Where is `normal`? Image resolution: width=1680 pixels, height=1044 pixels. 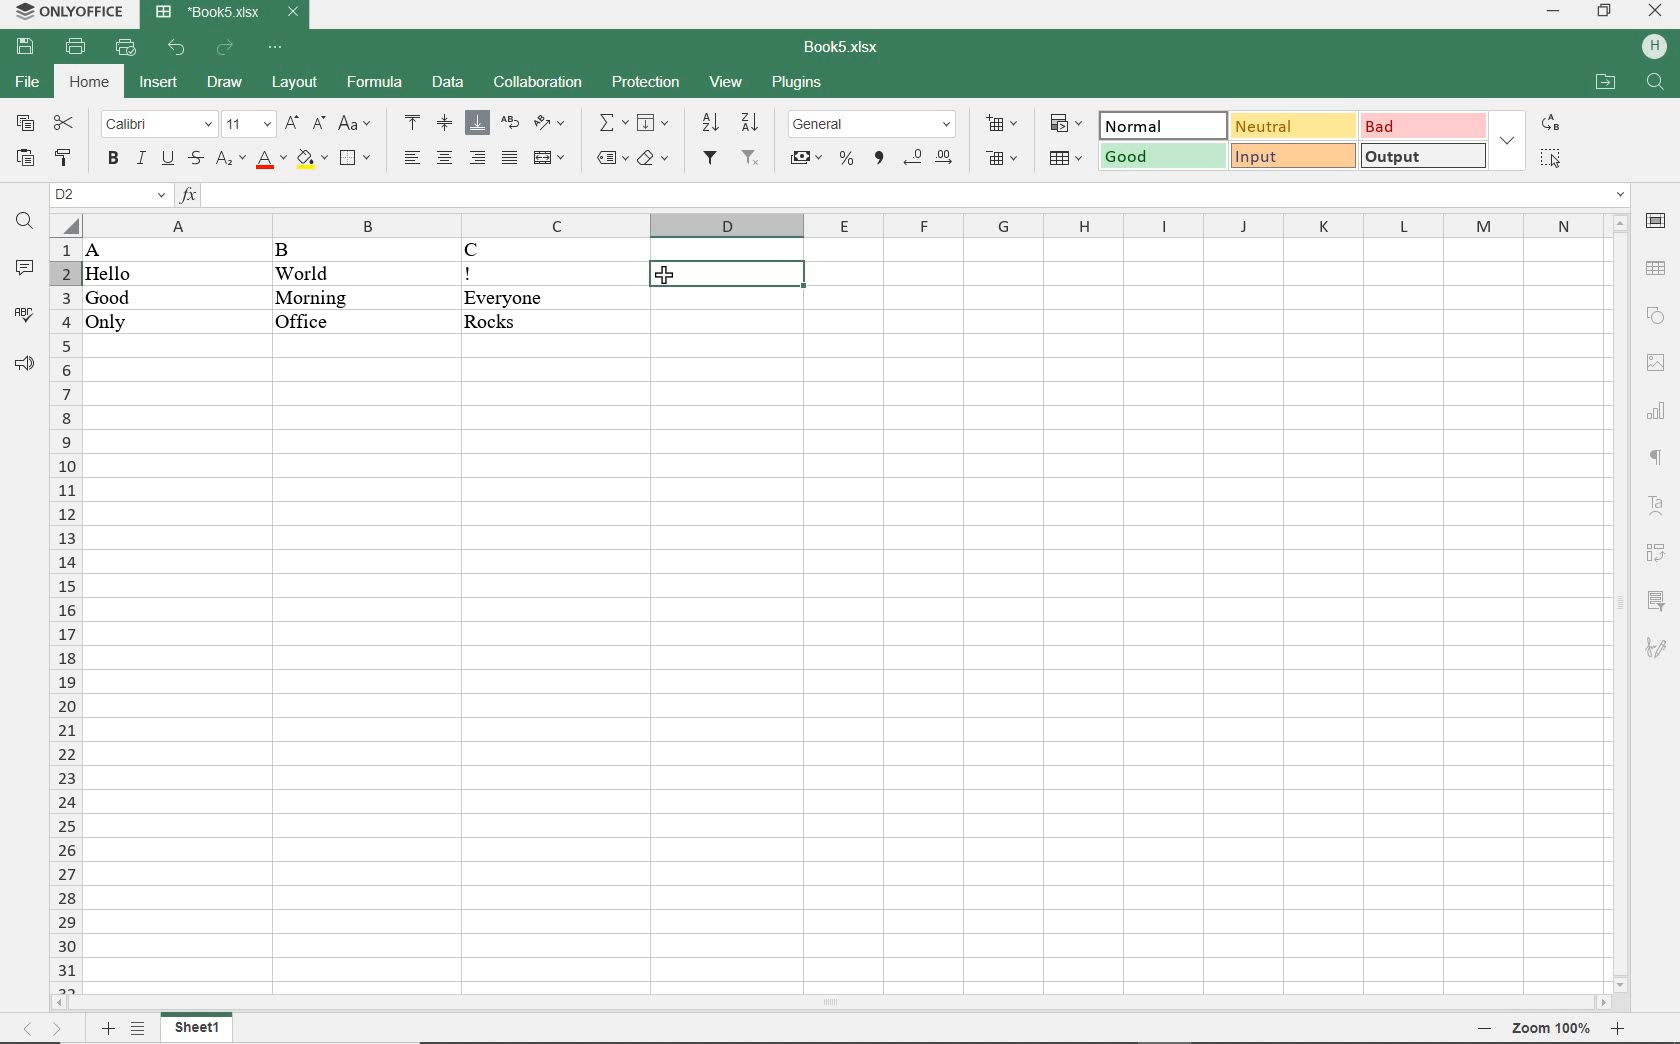 normal is located at coordinates (1162, 124).